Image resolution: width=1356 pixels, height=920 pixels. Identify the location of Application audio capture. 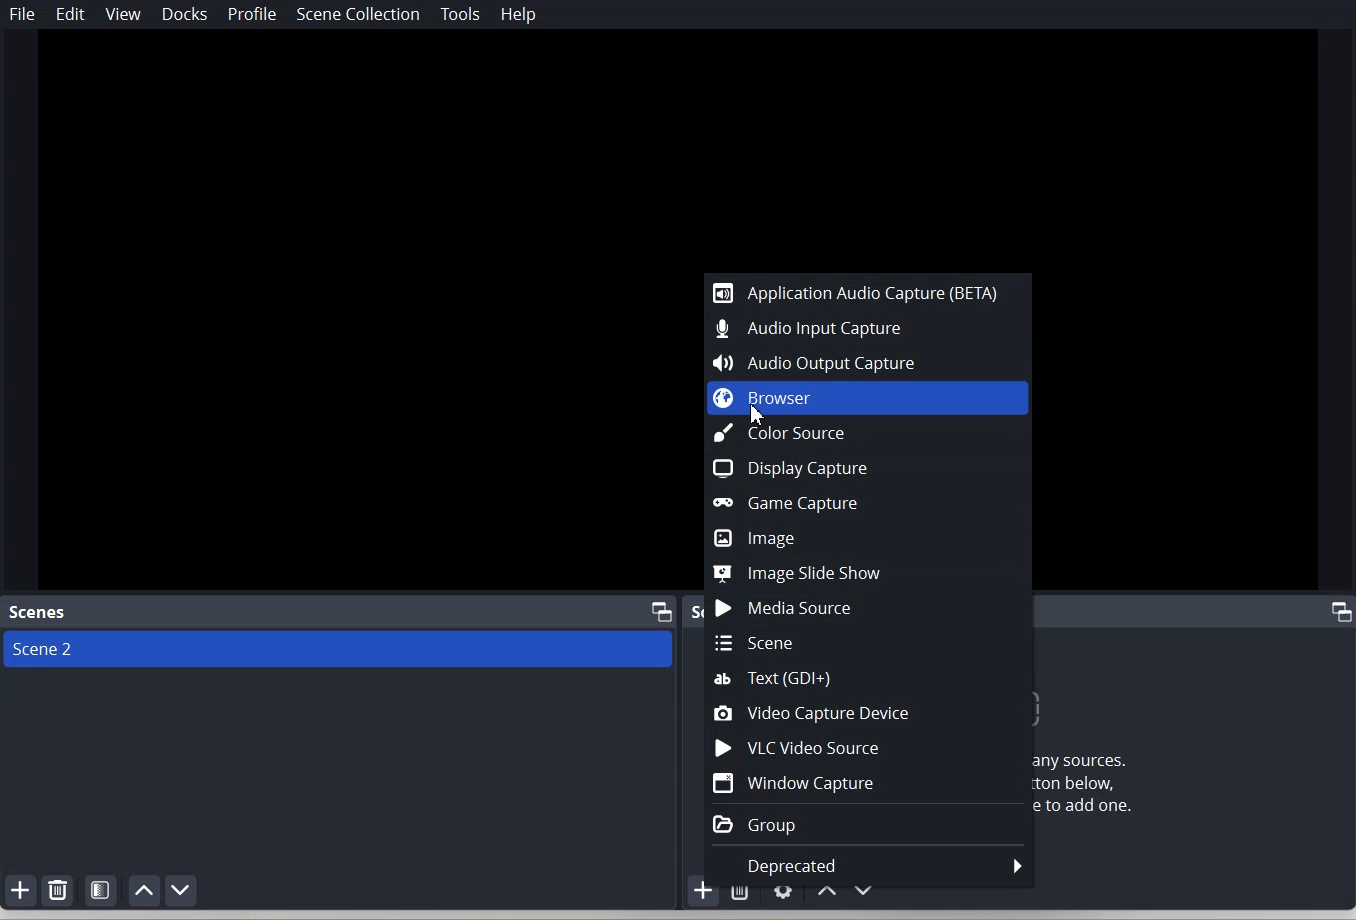
(866, 290).